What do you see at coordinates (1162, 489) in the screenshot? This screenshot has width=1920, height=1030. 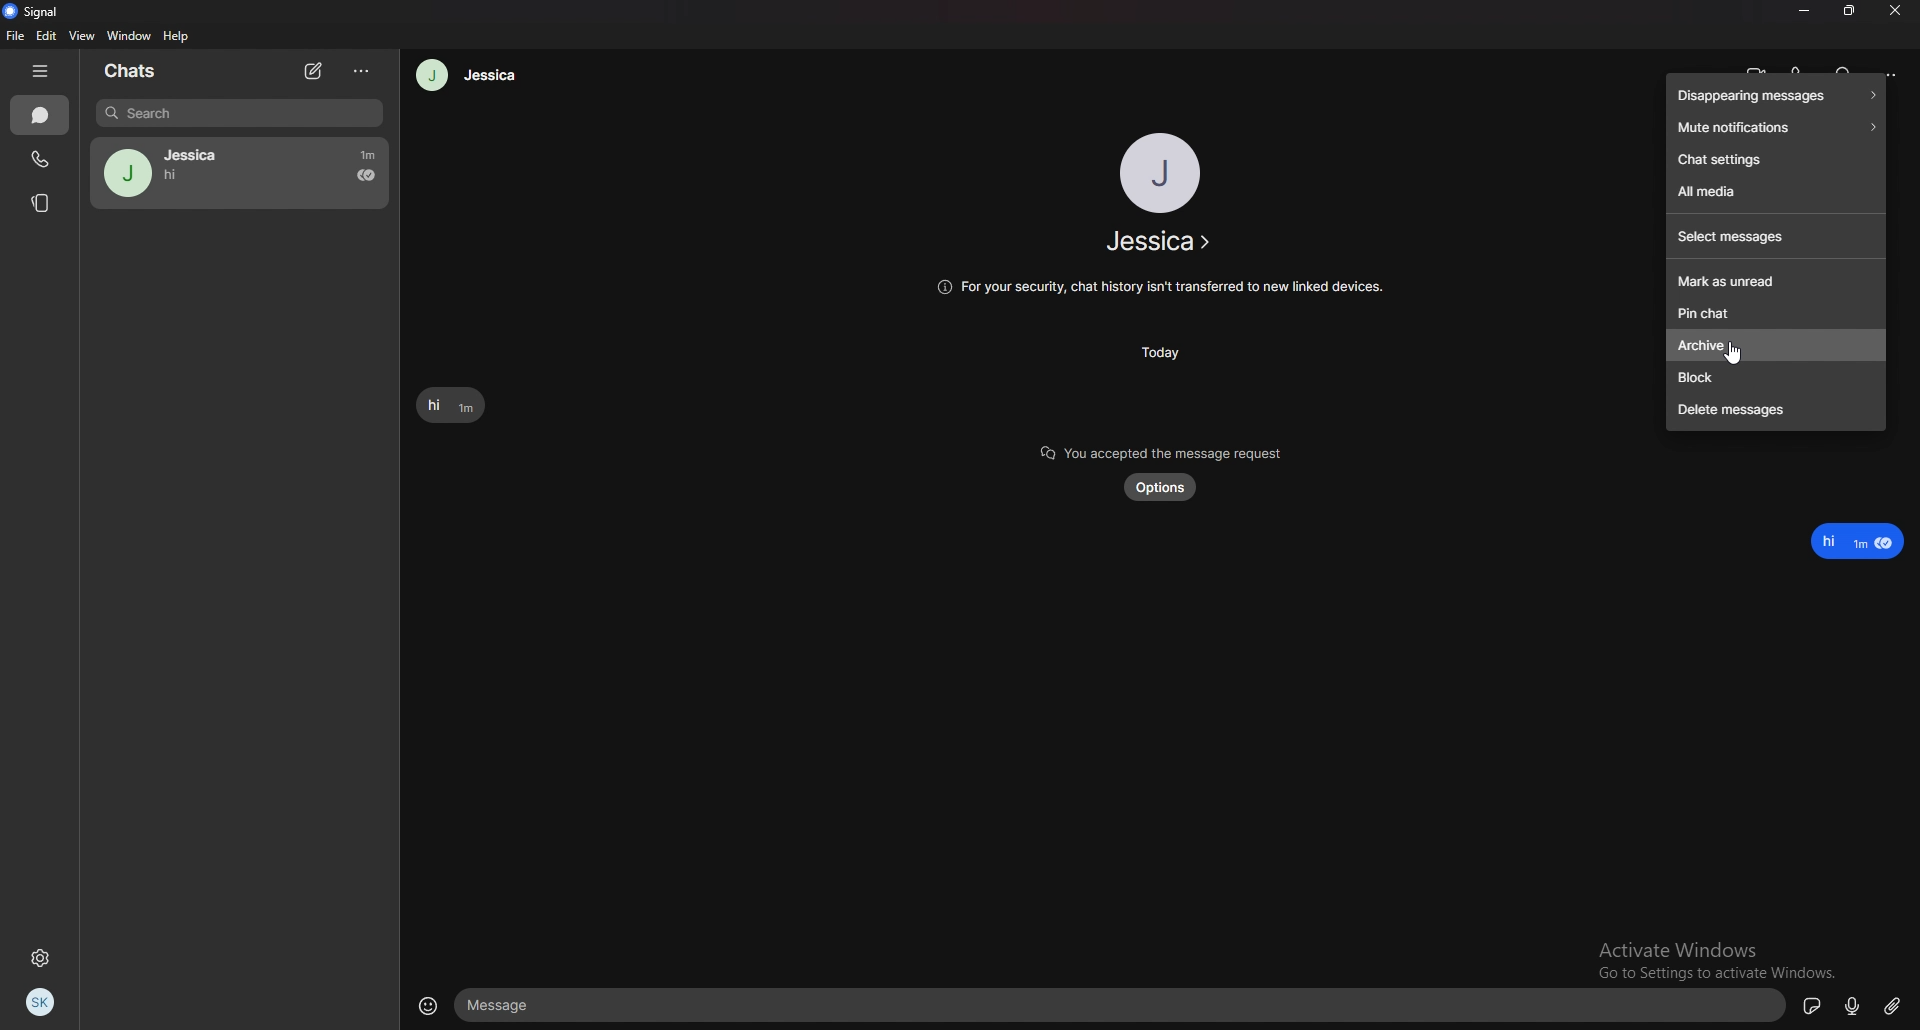 I see `Options` at bounding box center [1162, 489].